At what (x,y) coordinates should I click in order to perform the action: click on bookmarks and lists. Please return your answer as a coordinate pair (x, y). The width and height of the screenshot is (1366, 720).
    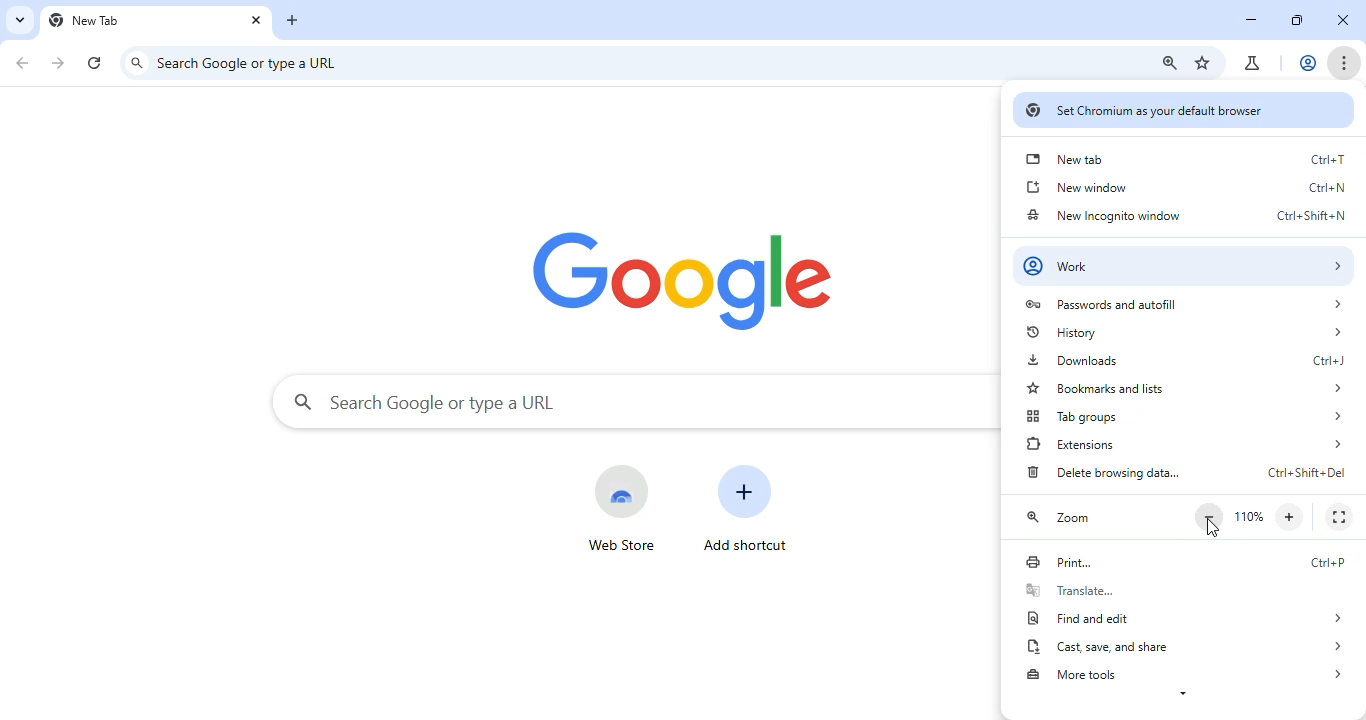
    Looking at the image, I should click on (1185, 390).